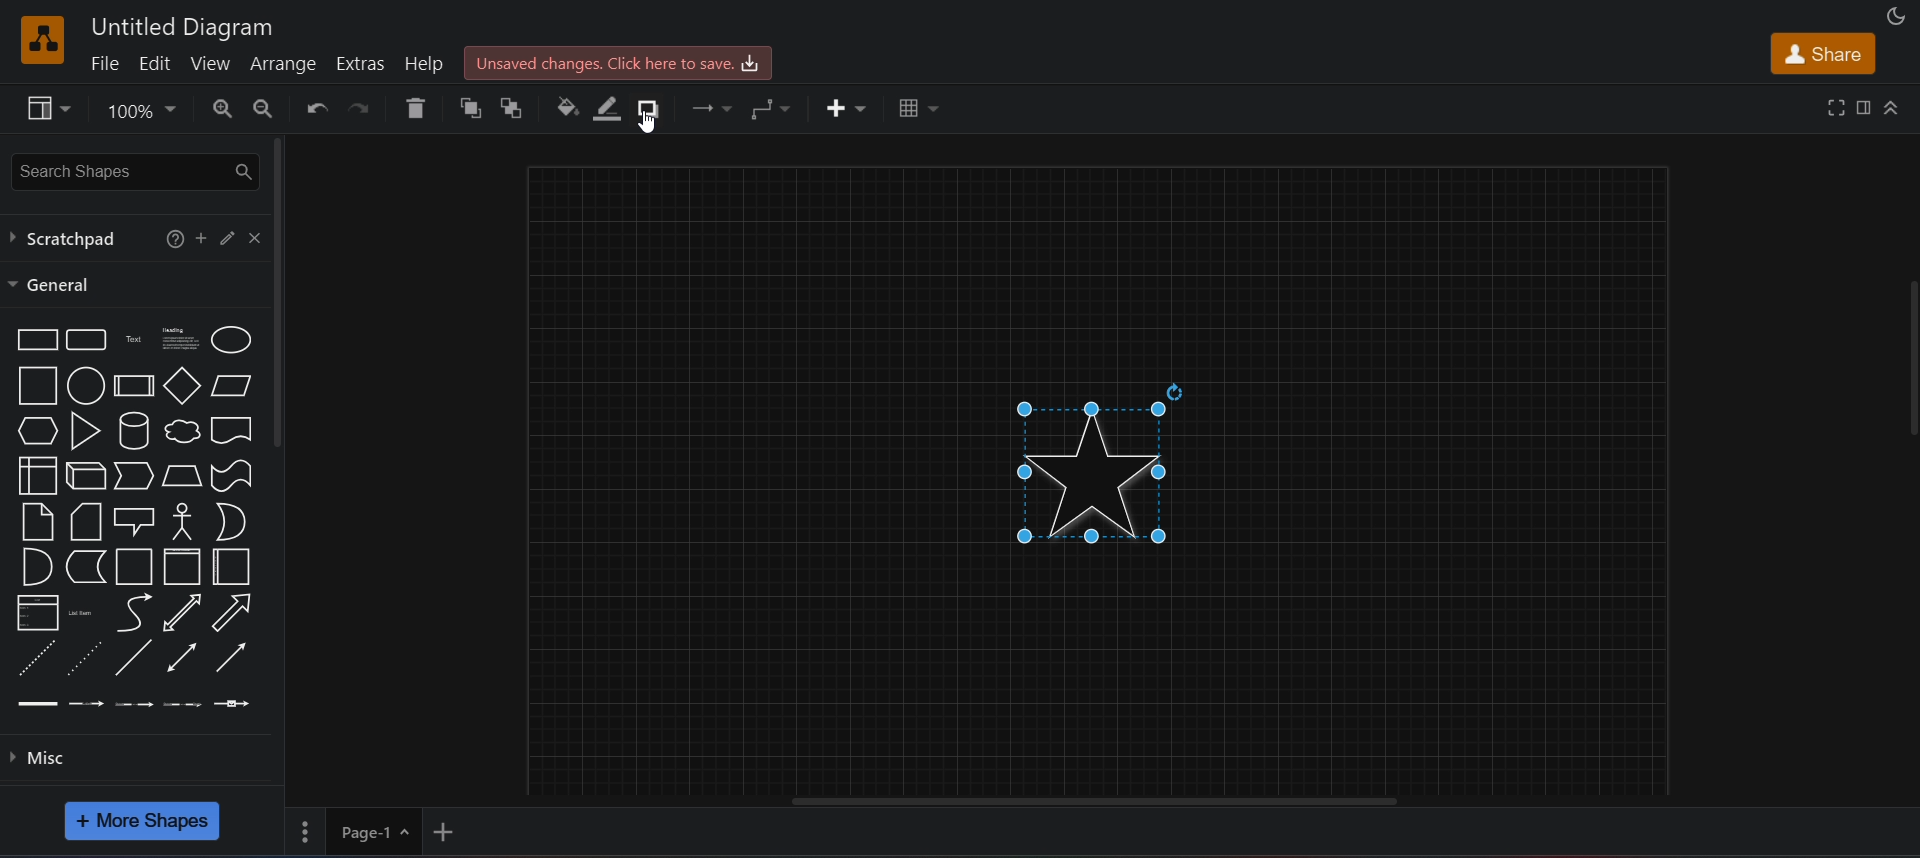 The width and height of the screenshot is (1920, 858). What do you see at coordinates (255, 237) in the screenshot?
I see `close` at bounding box center [255, 237].